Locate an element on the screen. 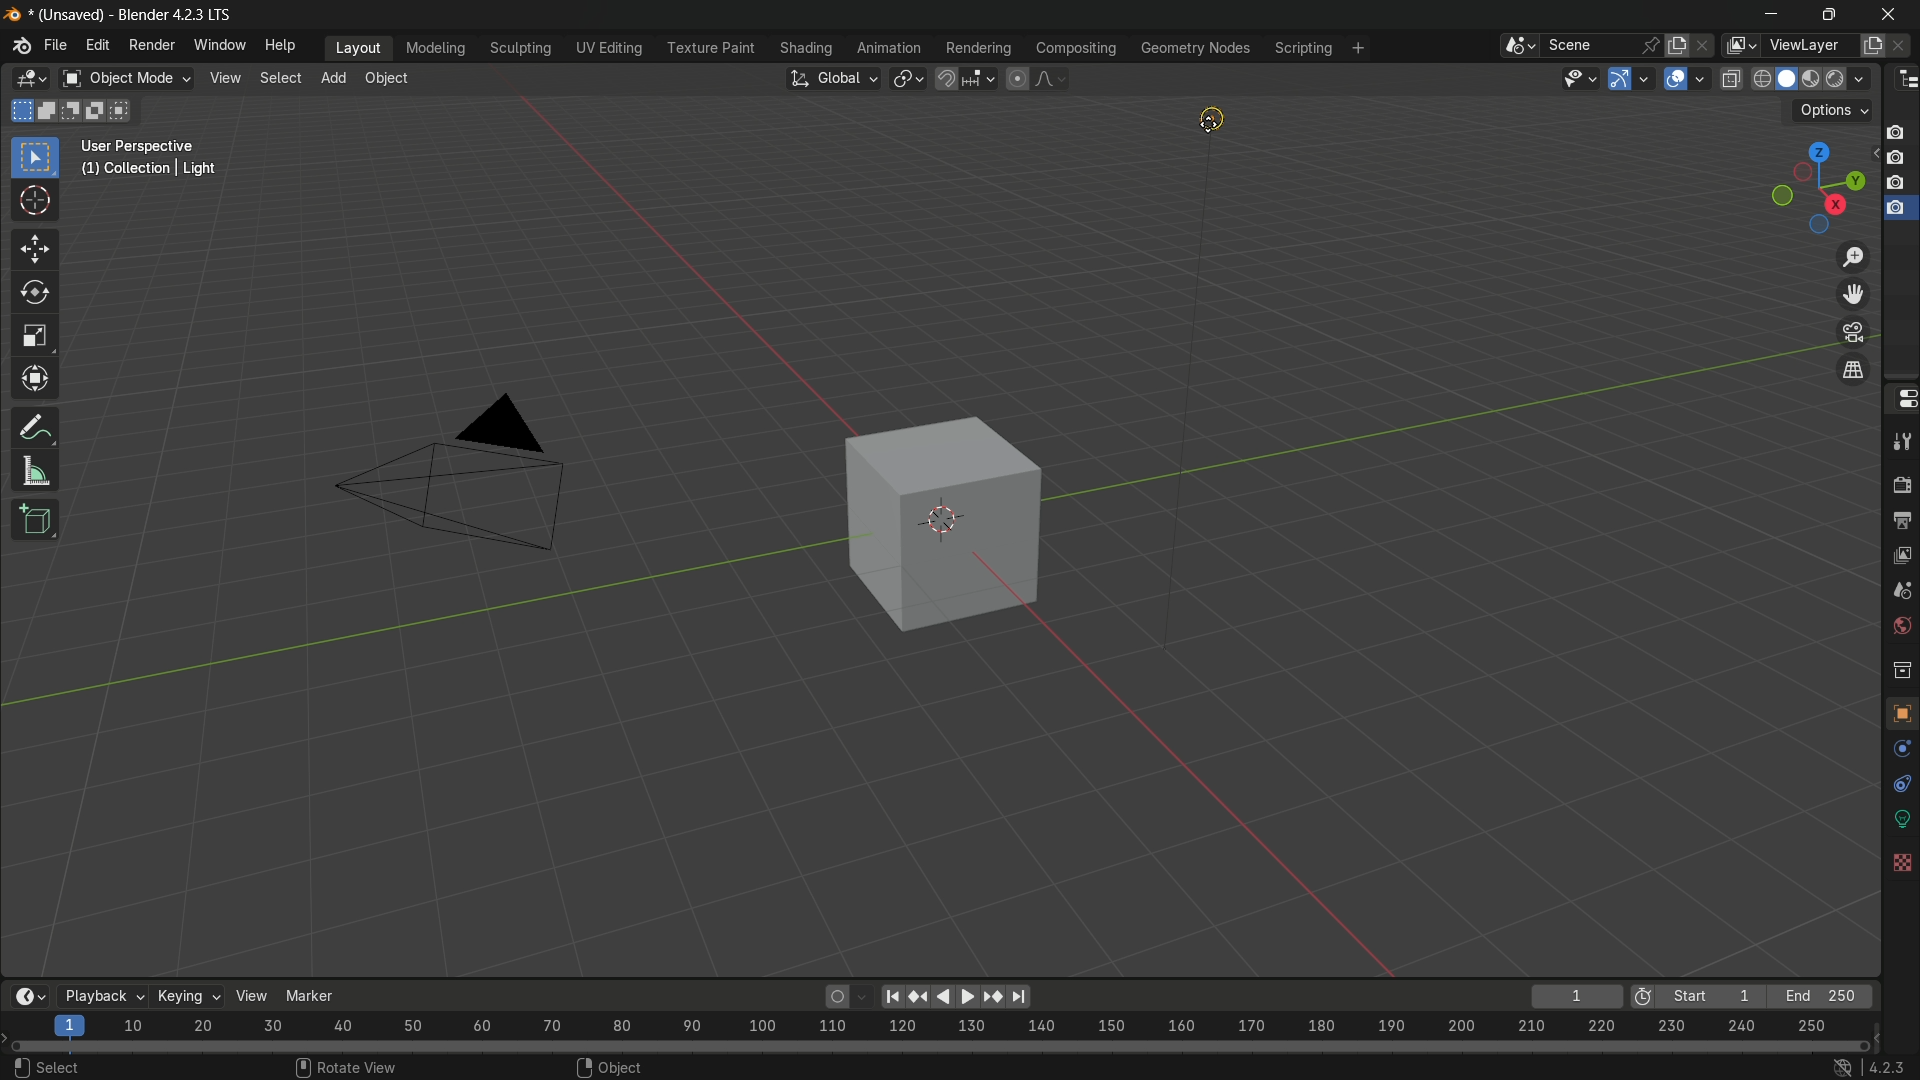 The height and width of the screenshot is (1080, 1920). physics is located at coordinates (1898, 822).